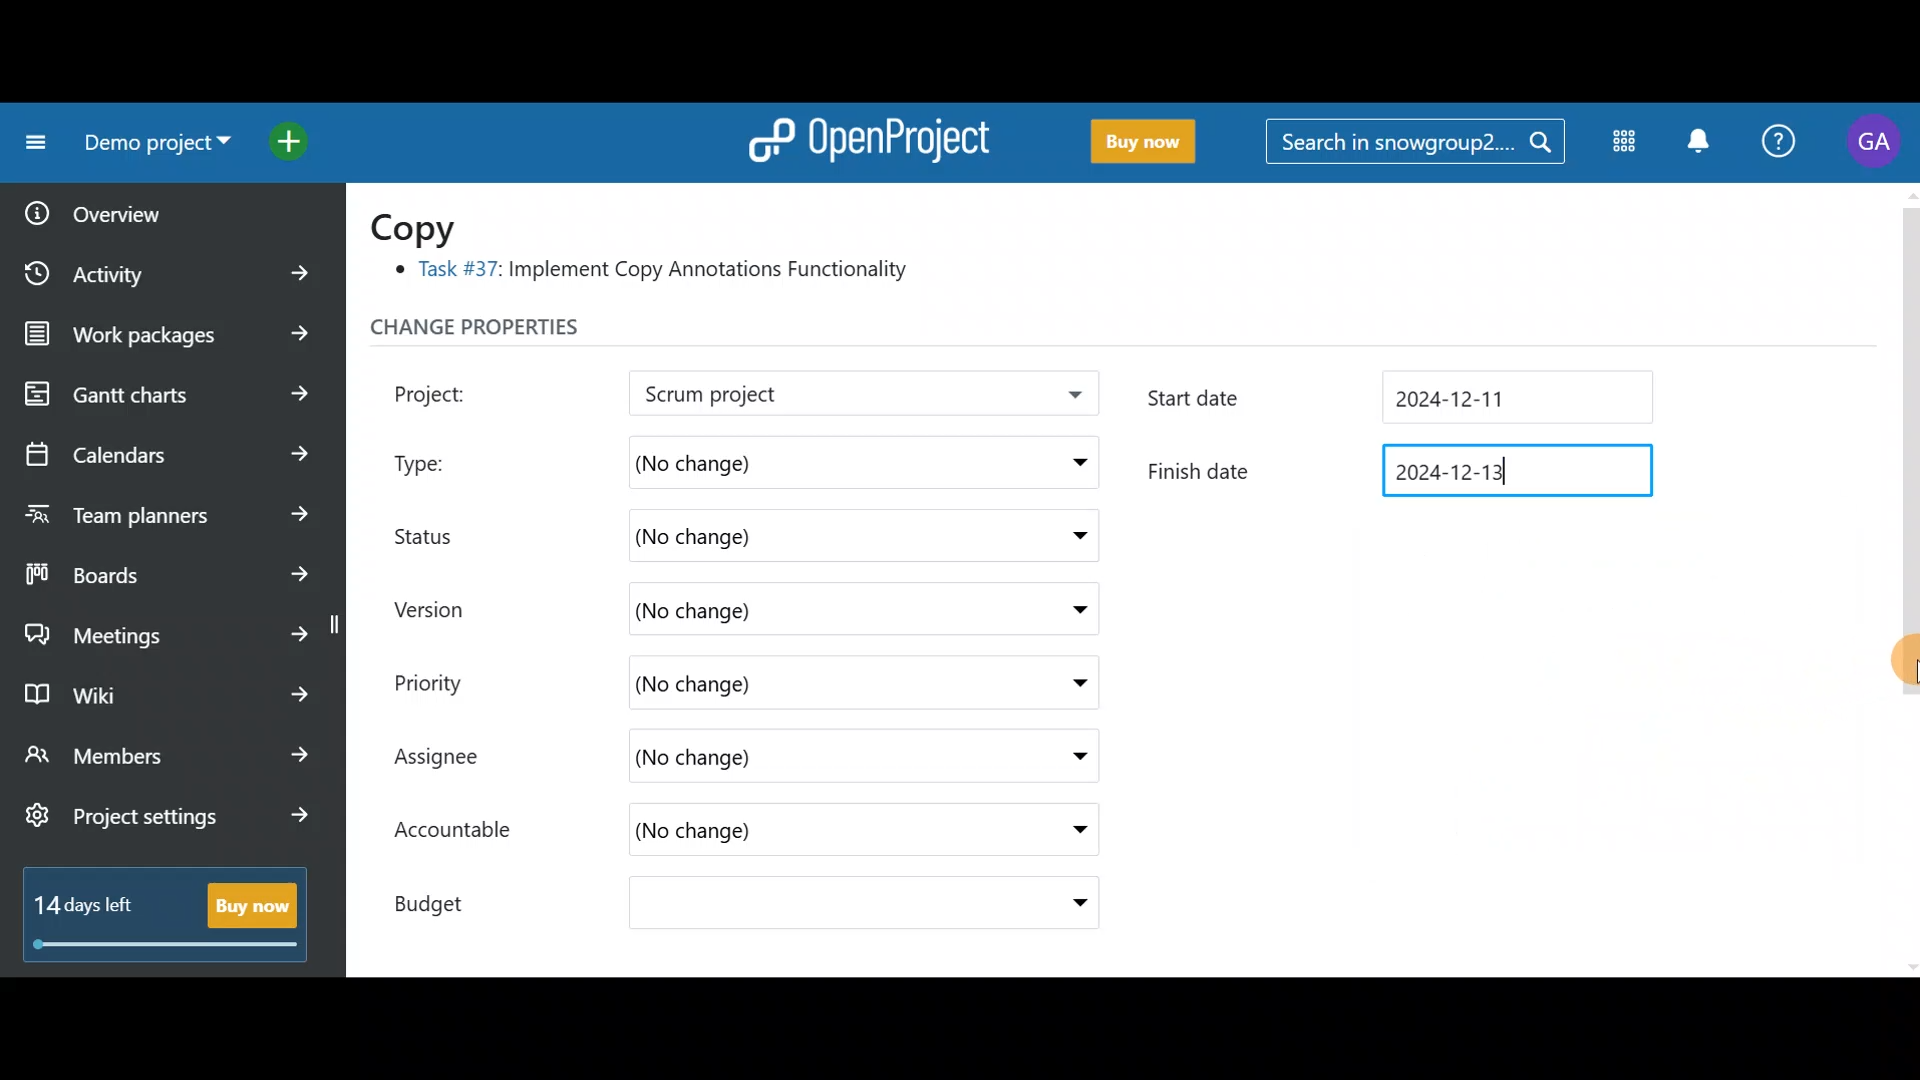  Describe the element at coordinates (1063, 757) in the screenshot. I see `Assignee drop down` at that location.